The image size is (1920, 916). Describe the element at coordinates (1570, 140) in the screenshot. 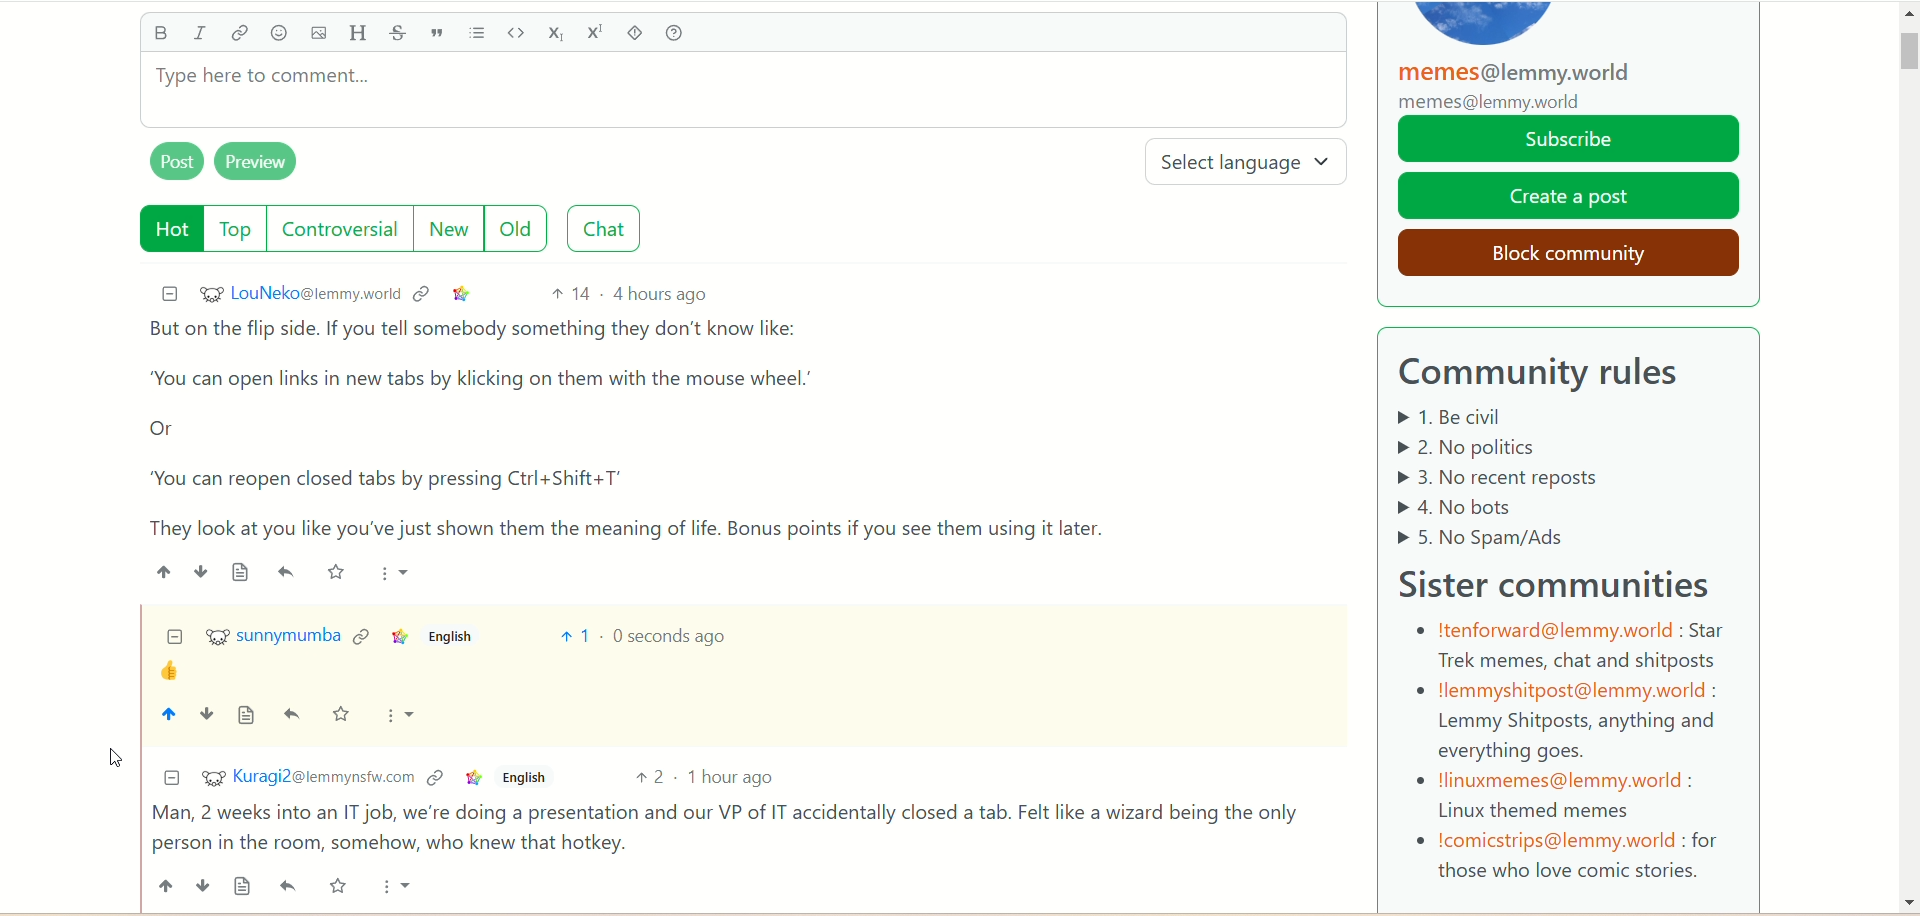

I see `subscribe` at that location.